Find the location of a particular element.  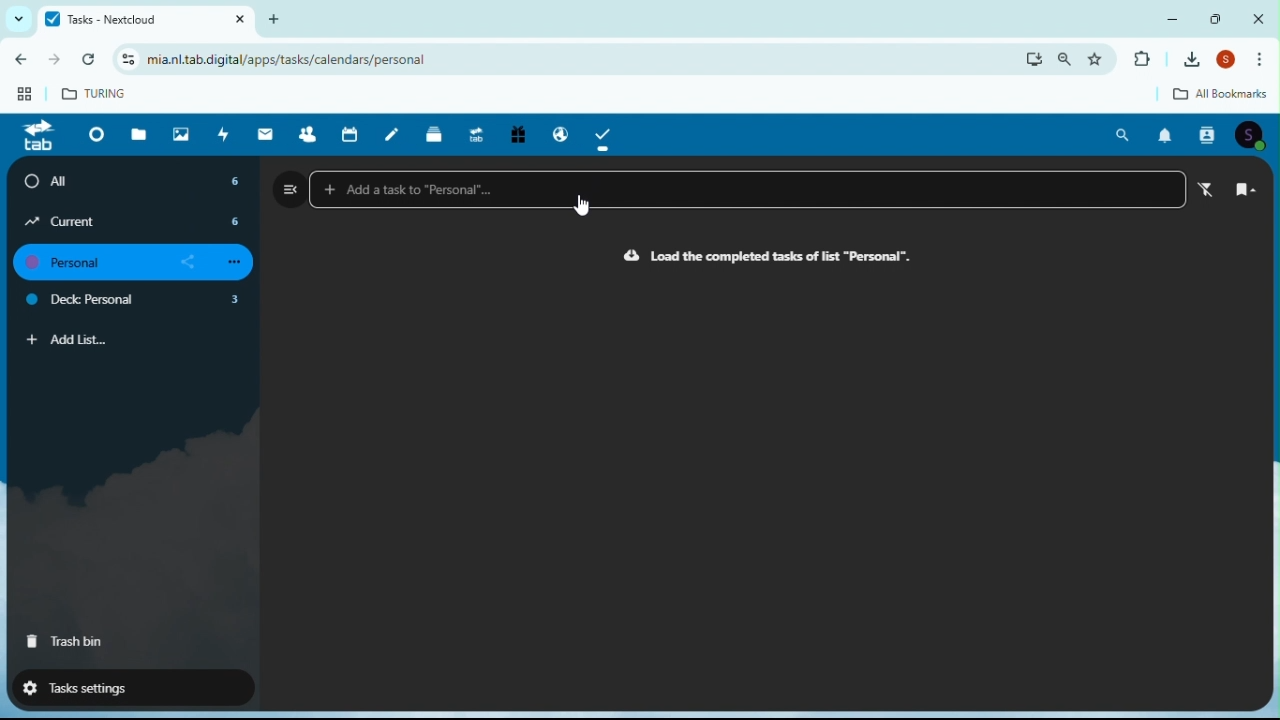

Email hosting is located at coordinates (556, 131).